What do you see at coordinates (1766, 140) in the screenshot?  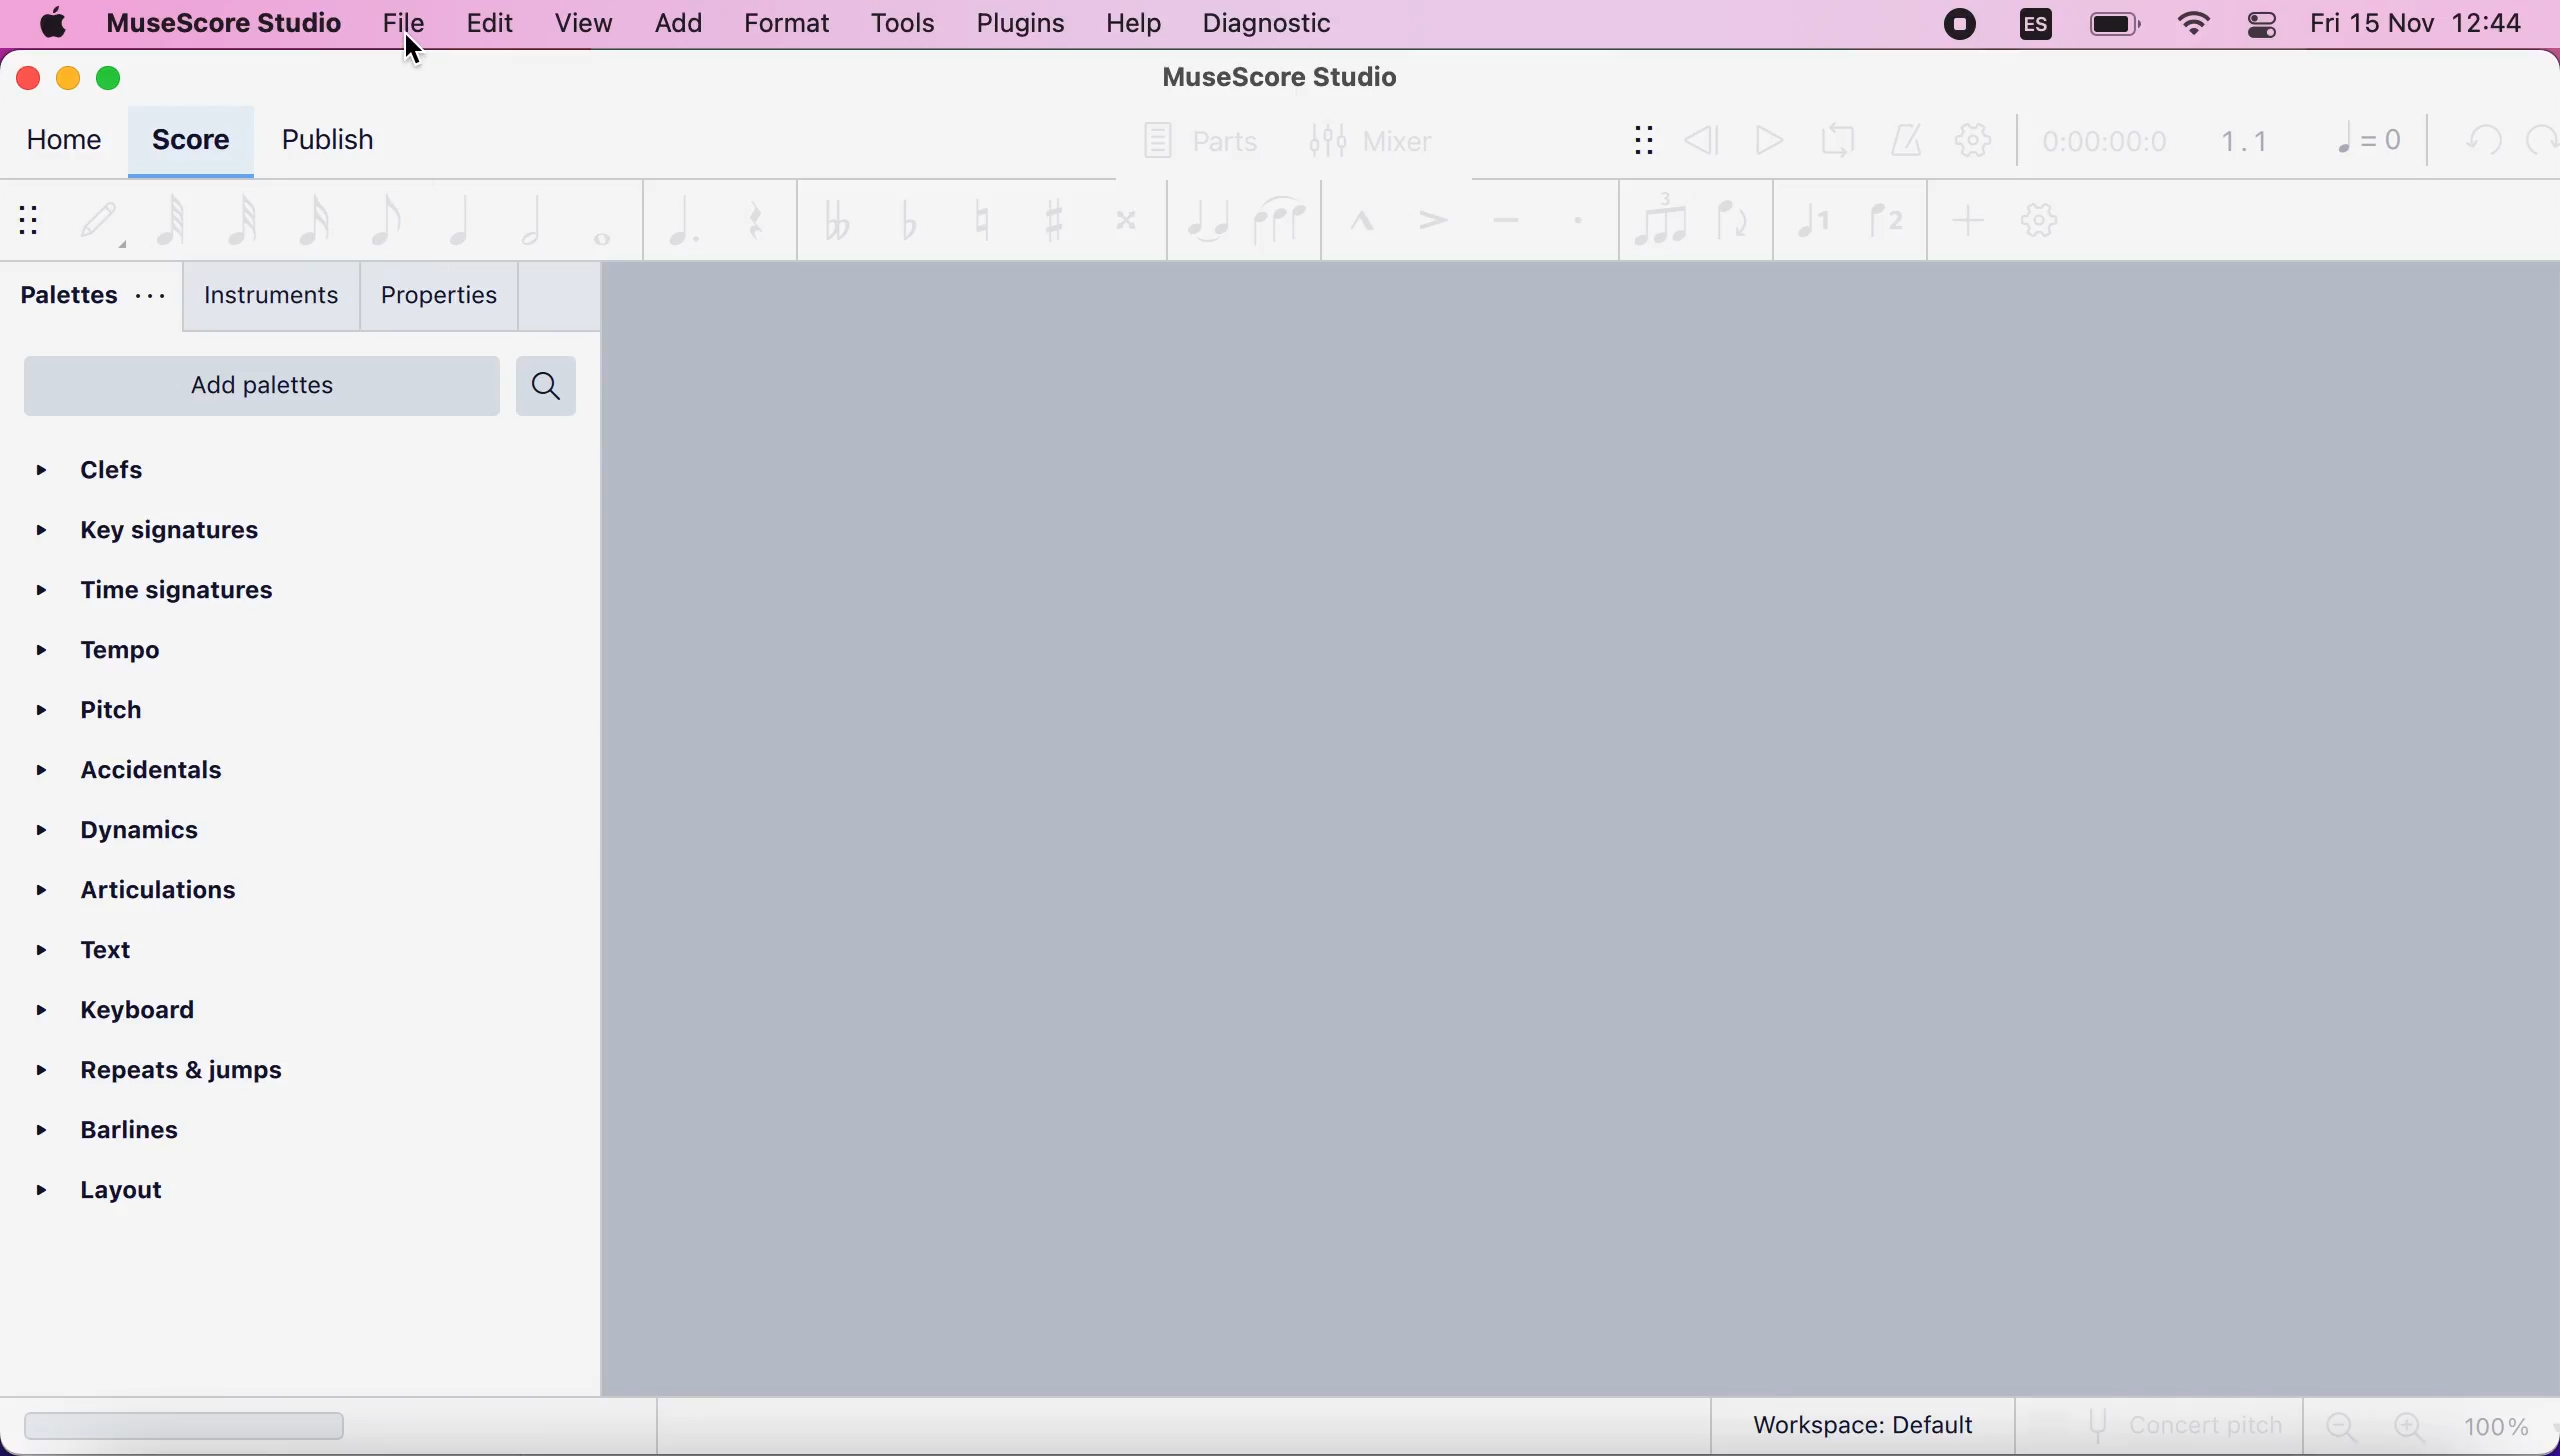 I see `play` at bounding box center [1766, 140].